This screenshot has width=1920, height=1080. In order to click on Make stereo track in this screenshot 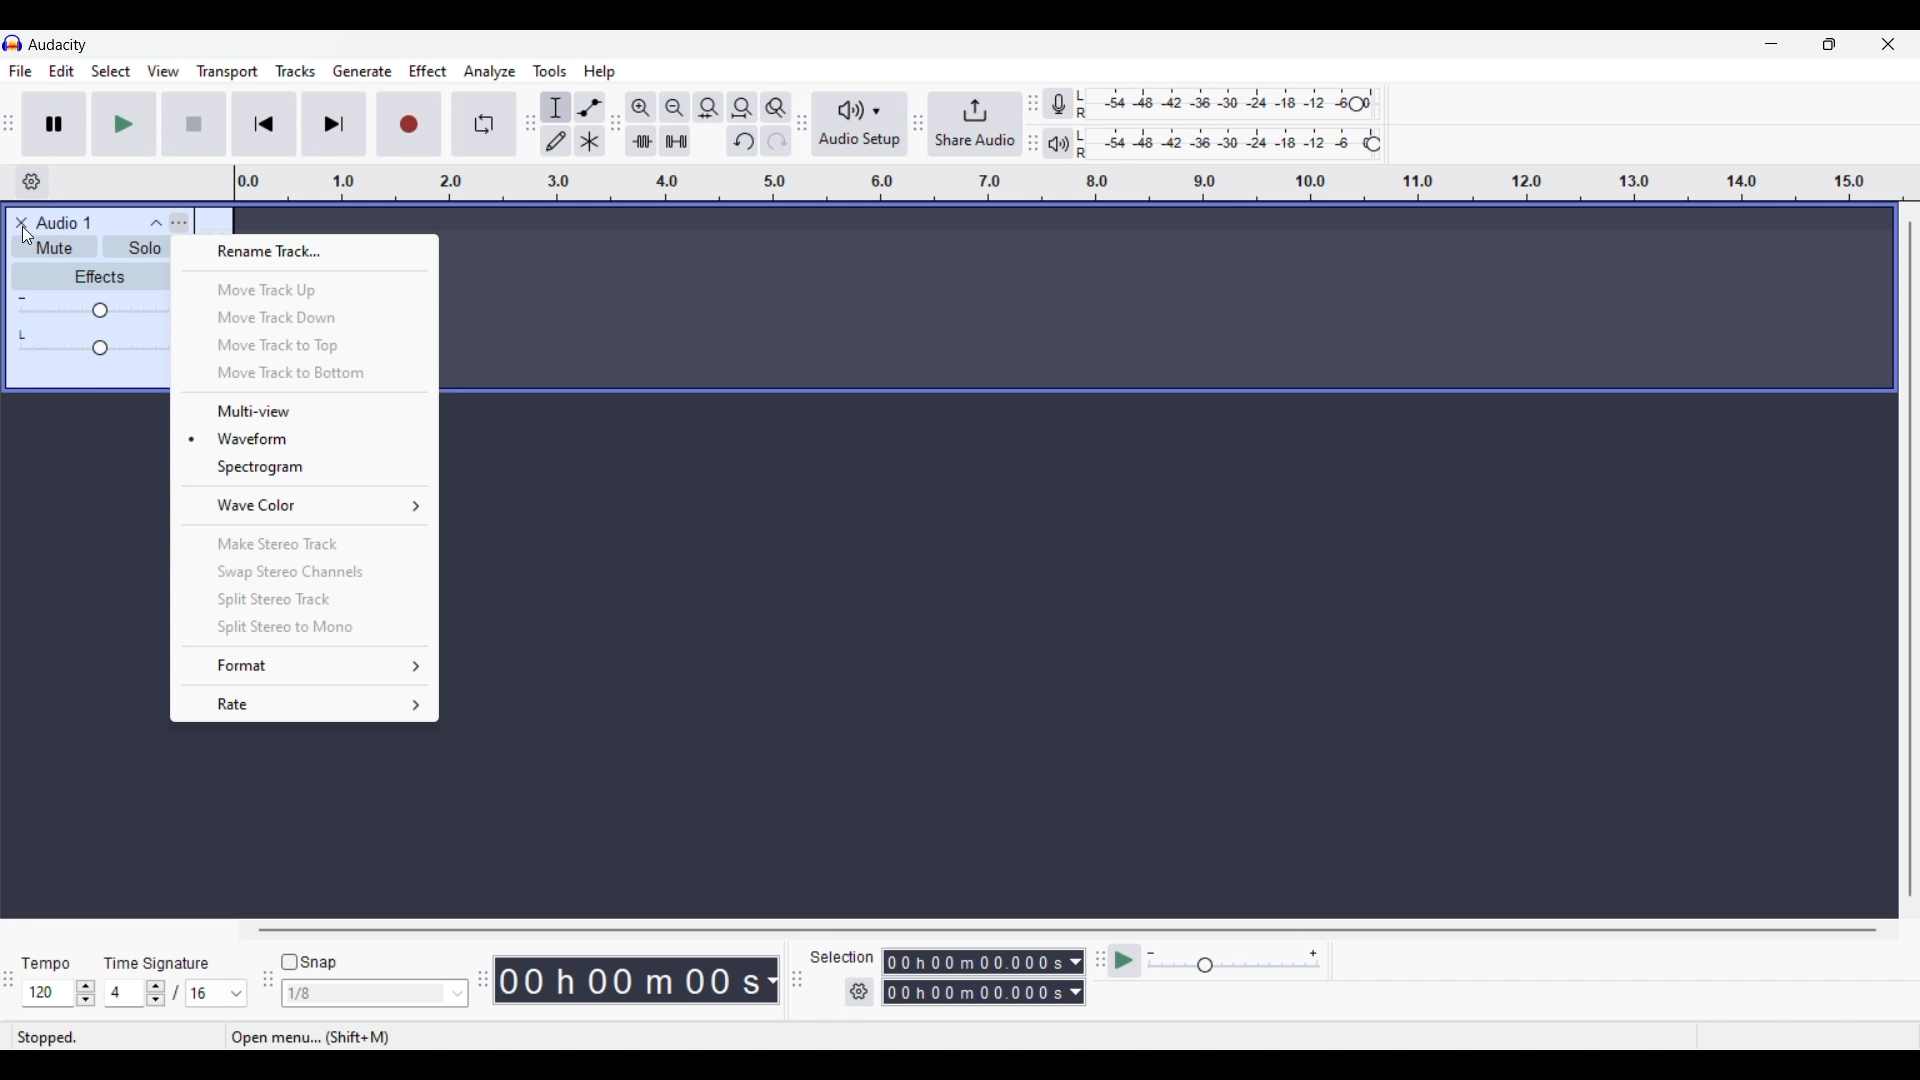, I will do `click(306, 543)`.